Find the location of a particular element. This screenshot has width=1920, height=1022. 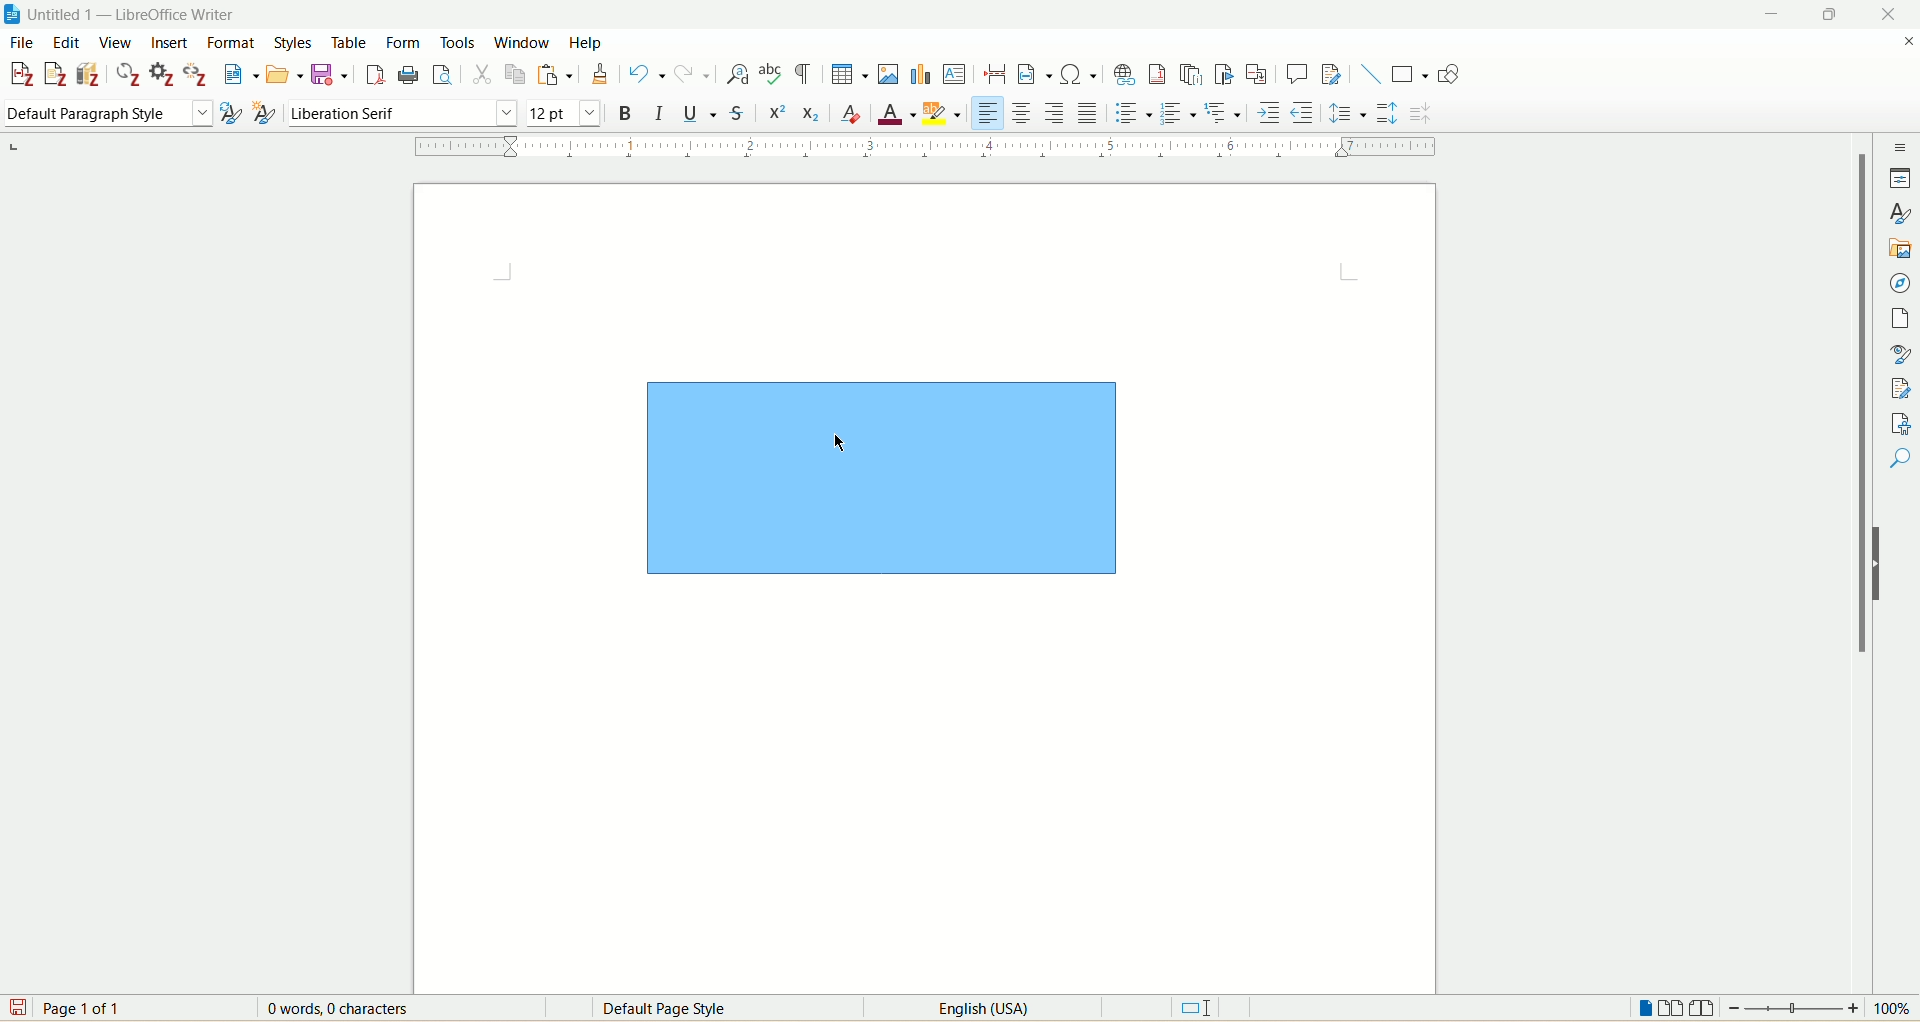

styles is located at coordinates (291, 42).